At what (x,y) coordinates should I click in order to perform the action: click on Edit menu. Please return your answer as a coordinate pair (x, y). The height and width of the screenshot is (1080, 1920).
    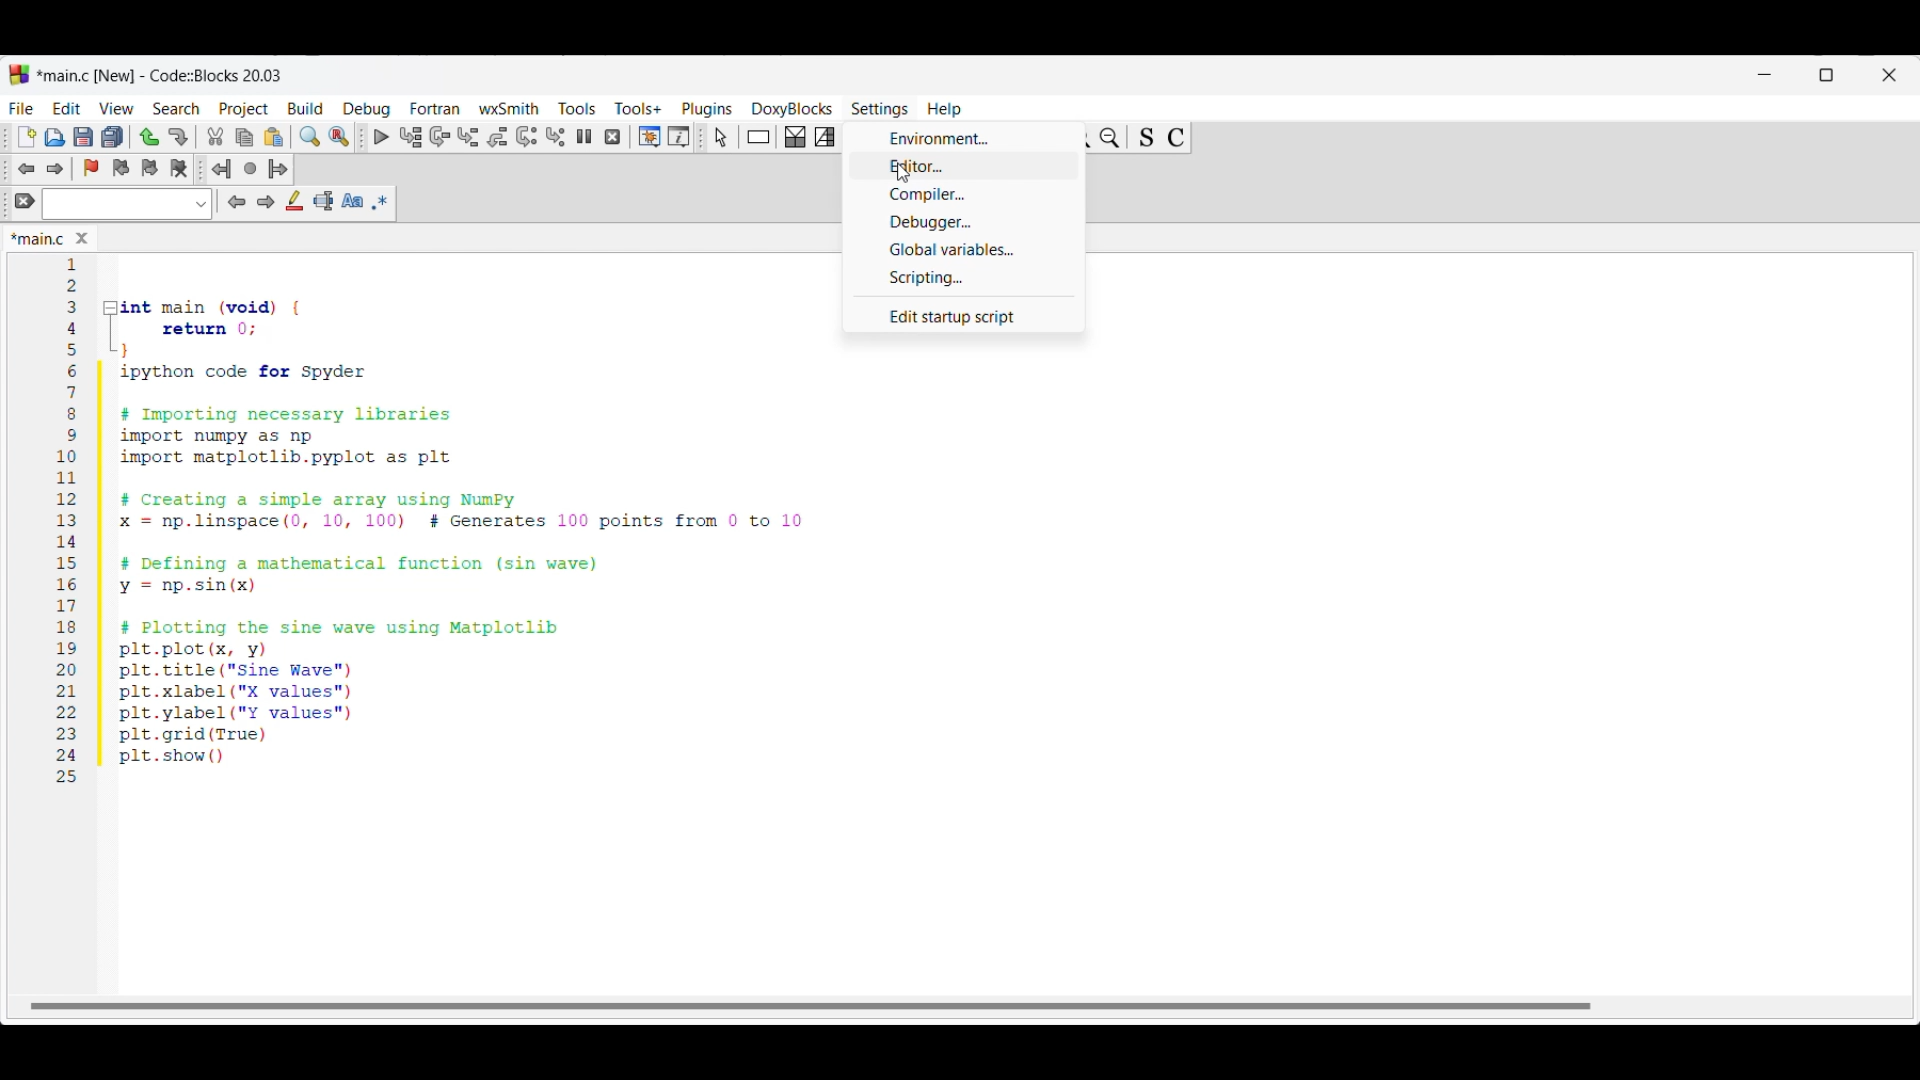
    Looking at the image, I should click on (68, 108).